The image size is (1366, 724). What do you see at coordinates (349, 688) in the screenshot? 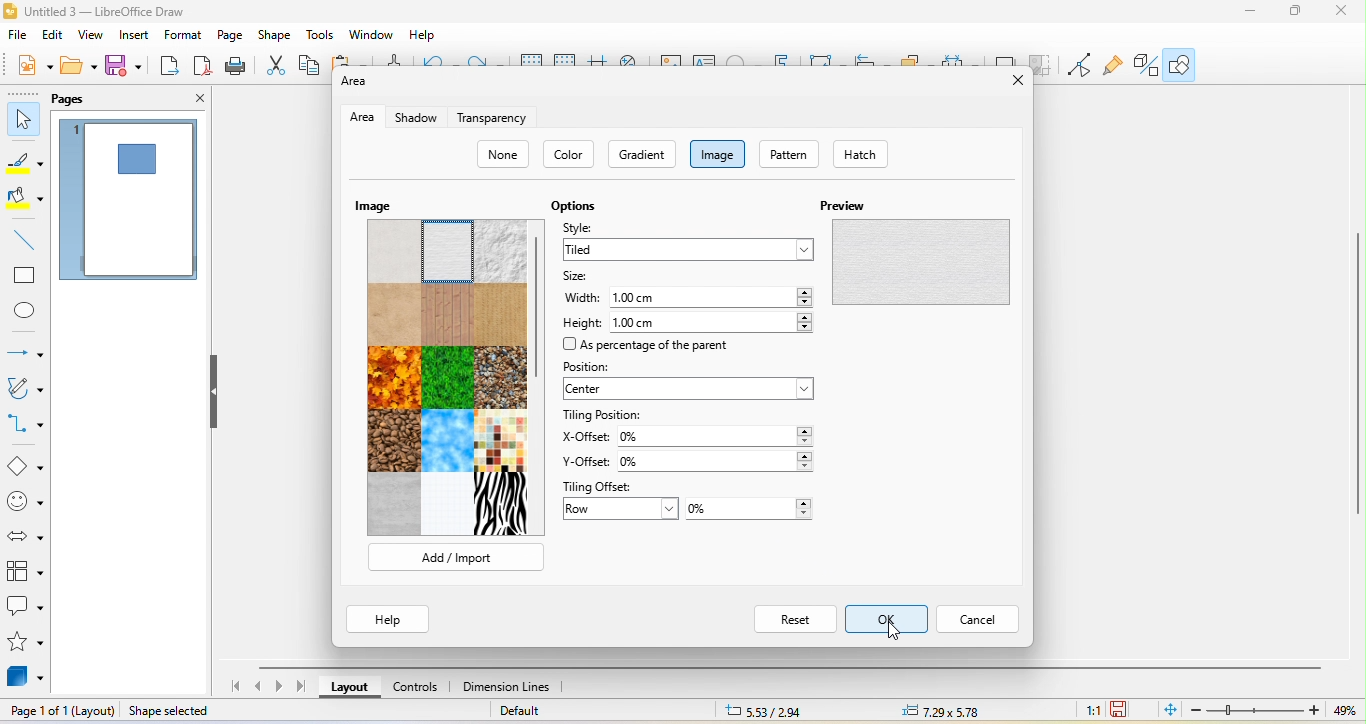
I see `layout` at bounding box center [349, 688].